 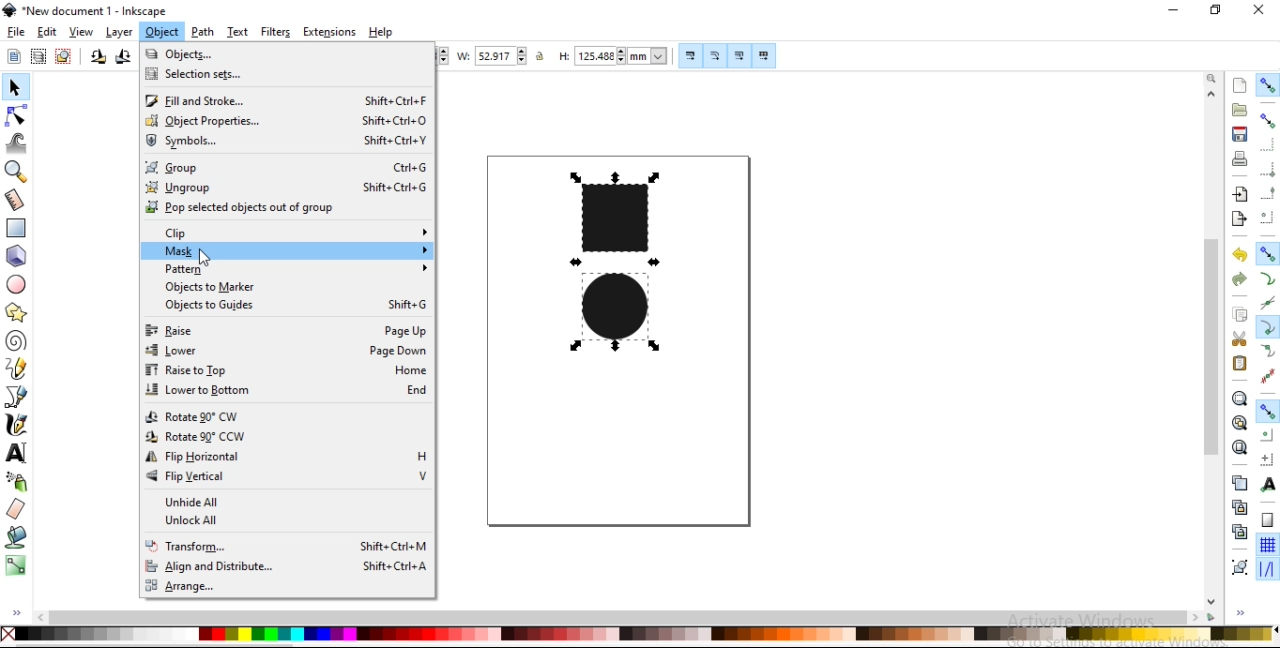 I want to click on minimize, so click(x=1171, y=9).